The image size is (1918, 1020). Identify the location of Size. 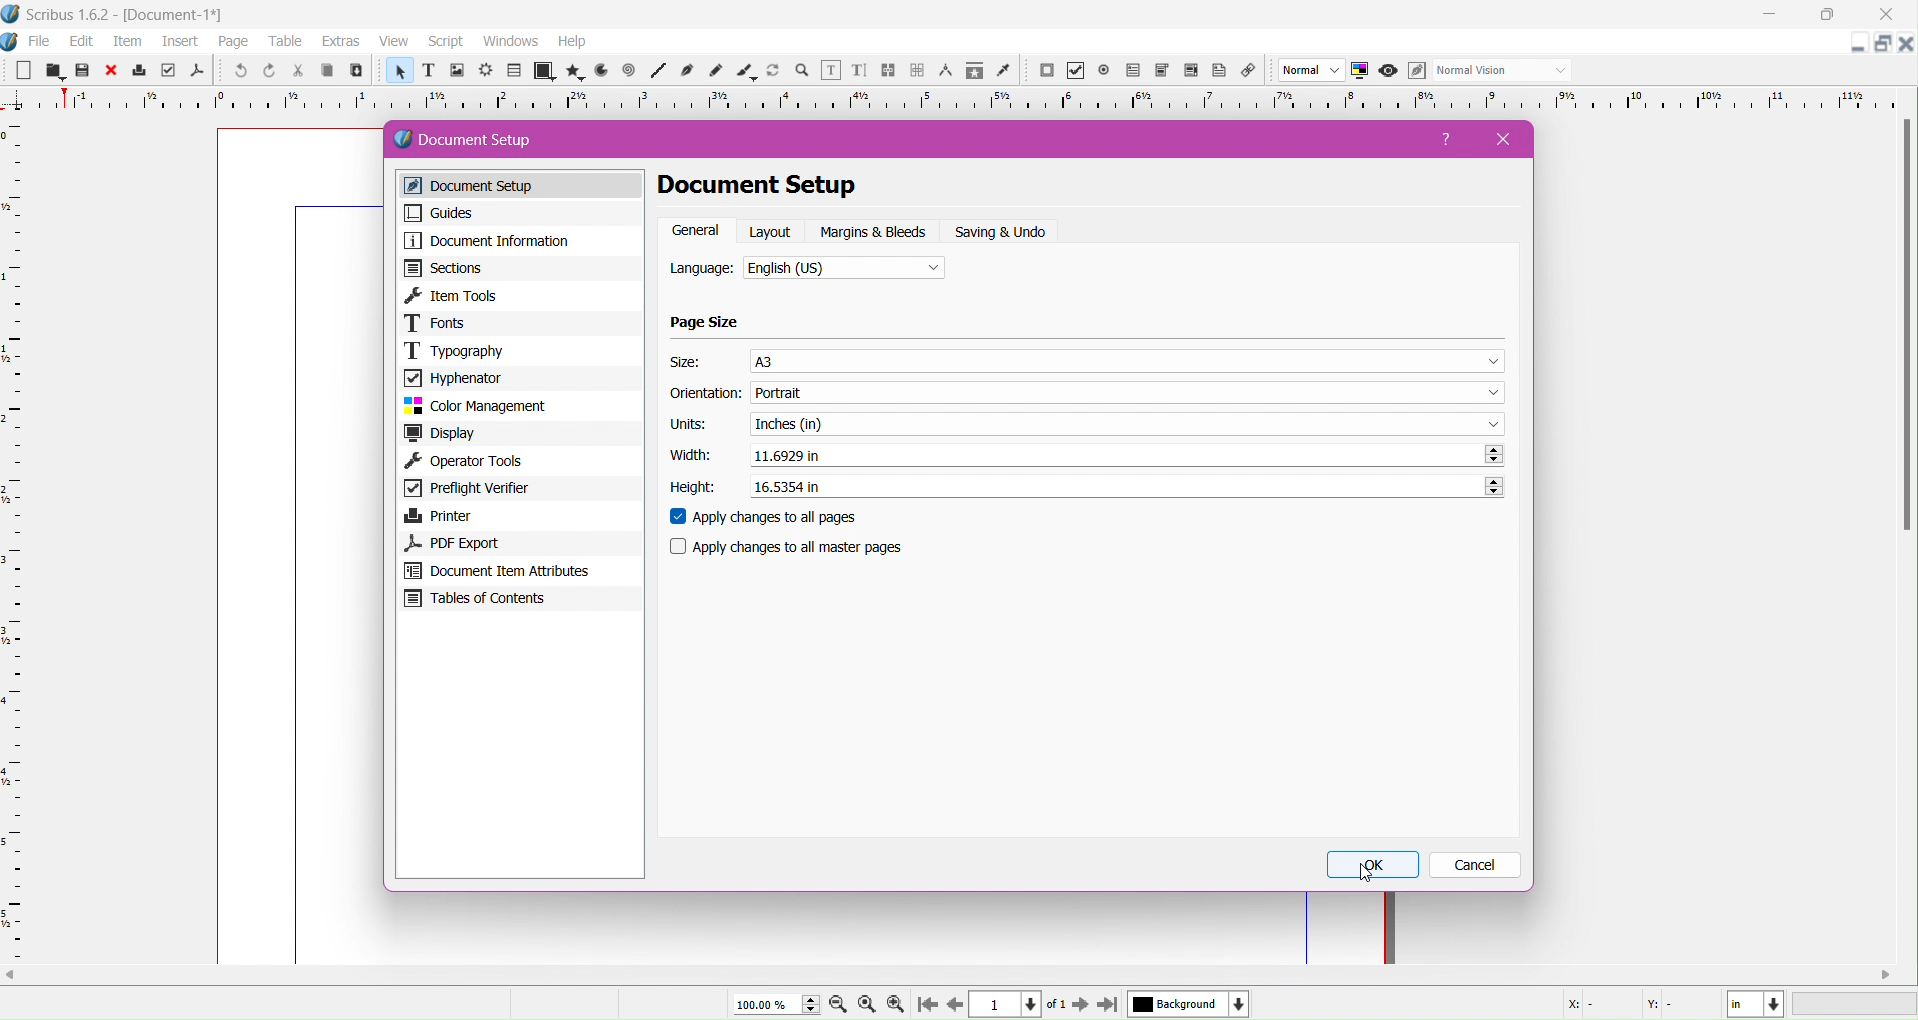
(689, 362).